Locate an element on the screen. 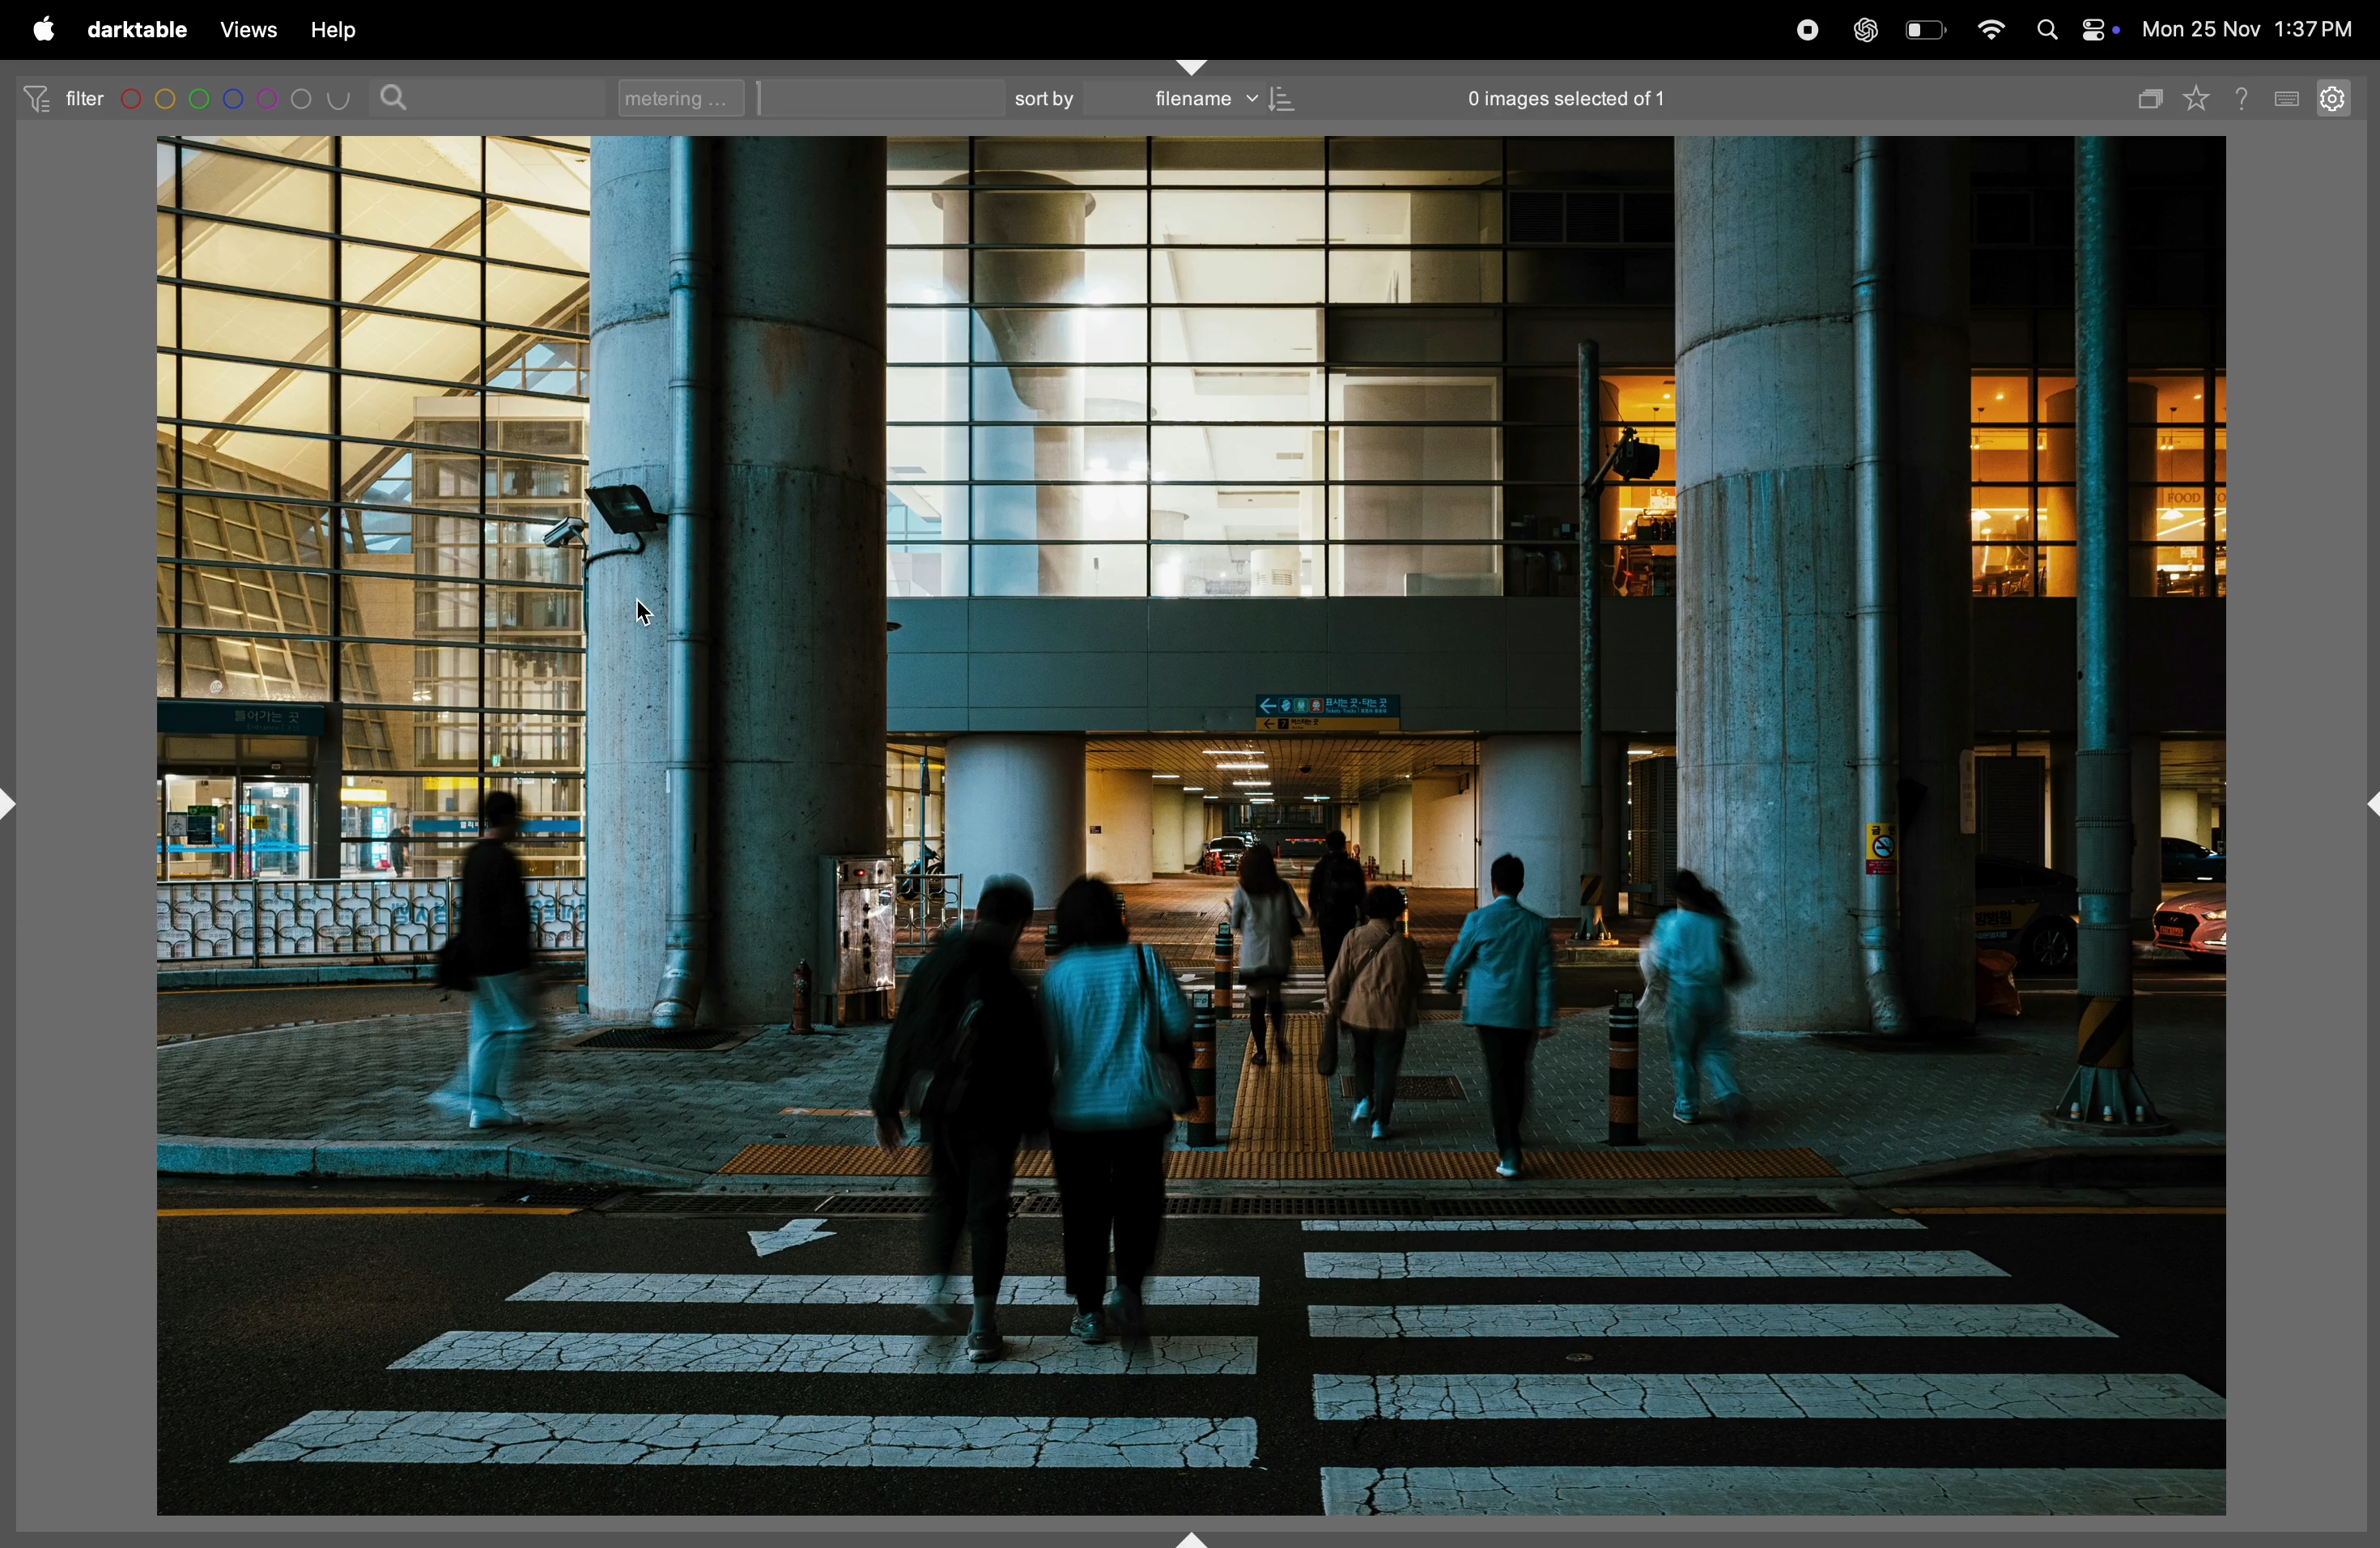  sort by is located at coordinates (1052, 97).